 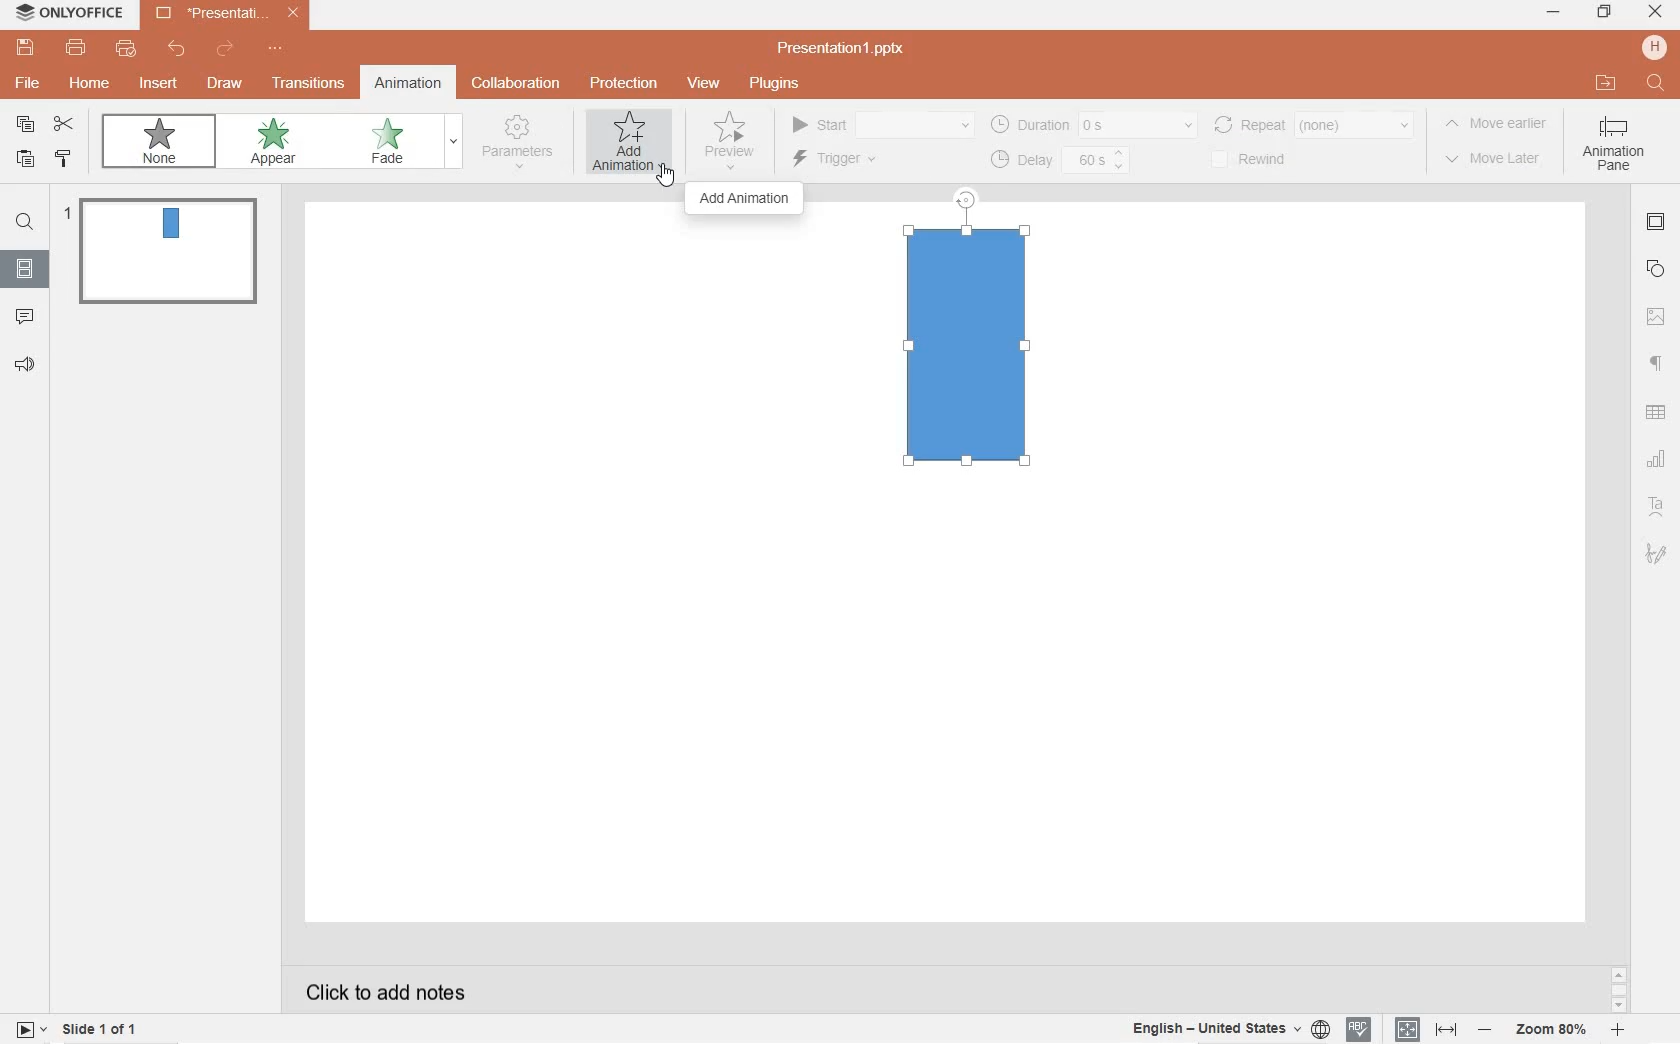 I want to click on set text or document language, so click(x=1423, y=1029).